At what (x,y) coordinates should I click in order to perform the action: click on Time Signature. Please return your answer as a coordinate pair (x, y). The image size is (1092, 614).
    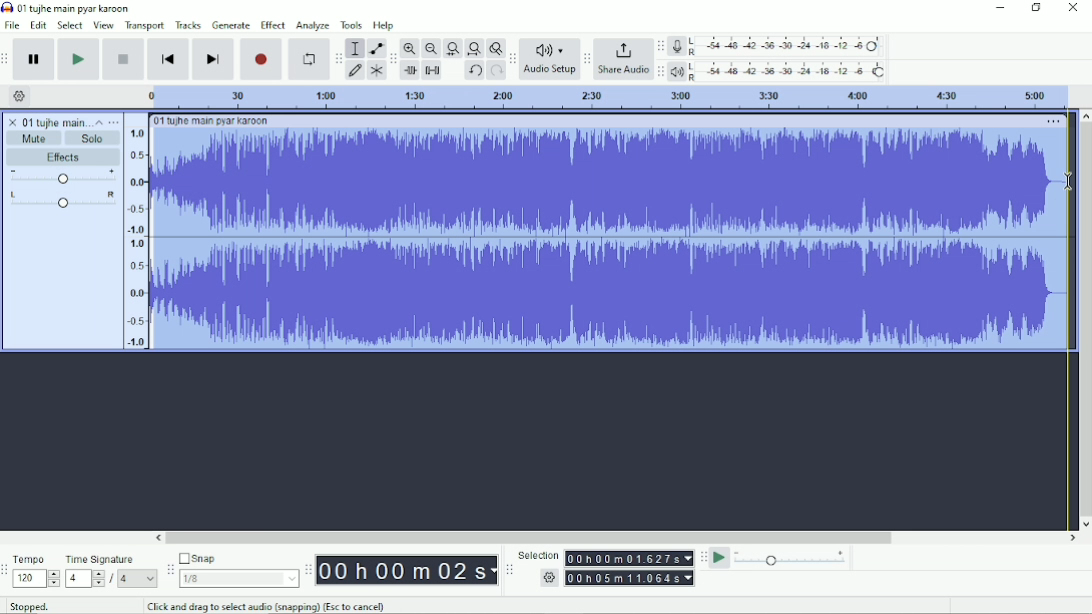
    Looking at the image, I should click on (101, 560).